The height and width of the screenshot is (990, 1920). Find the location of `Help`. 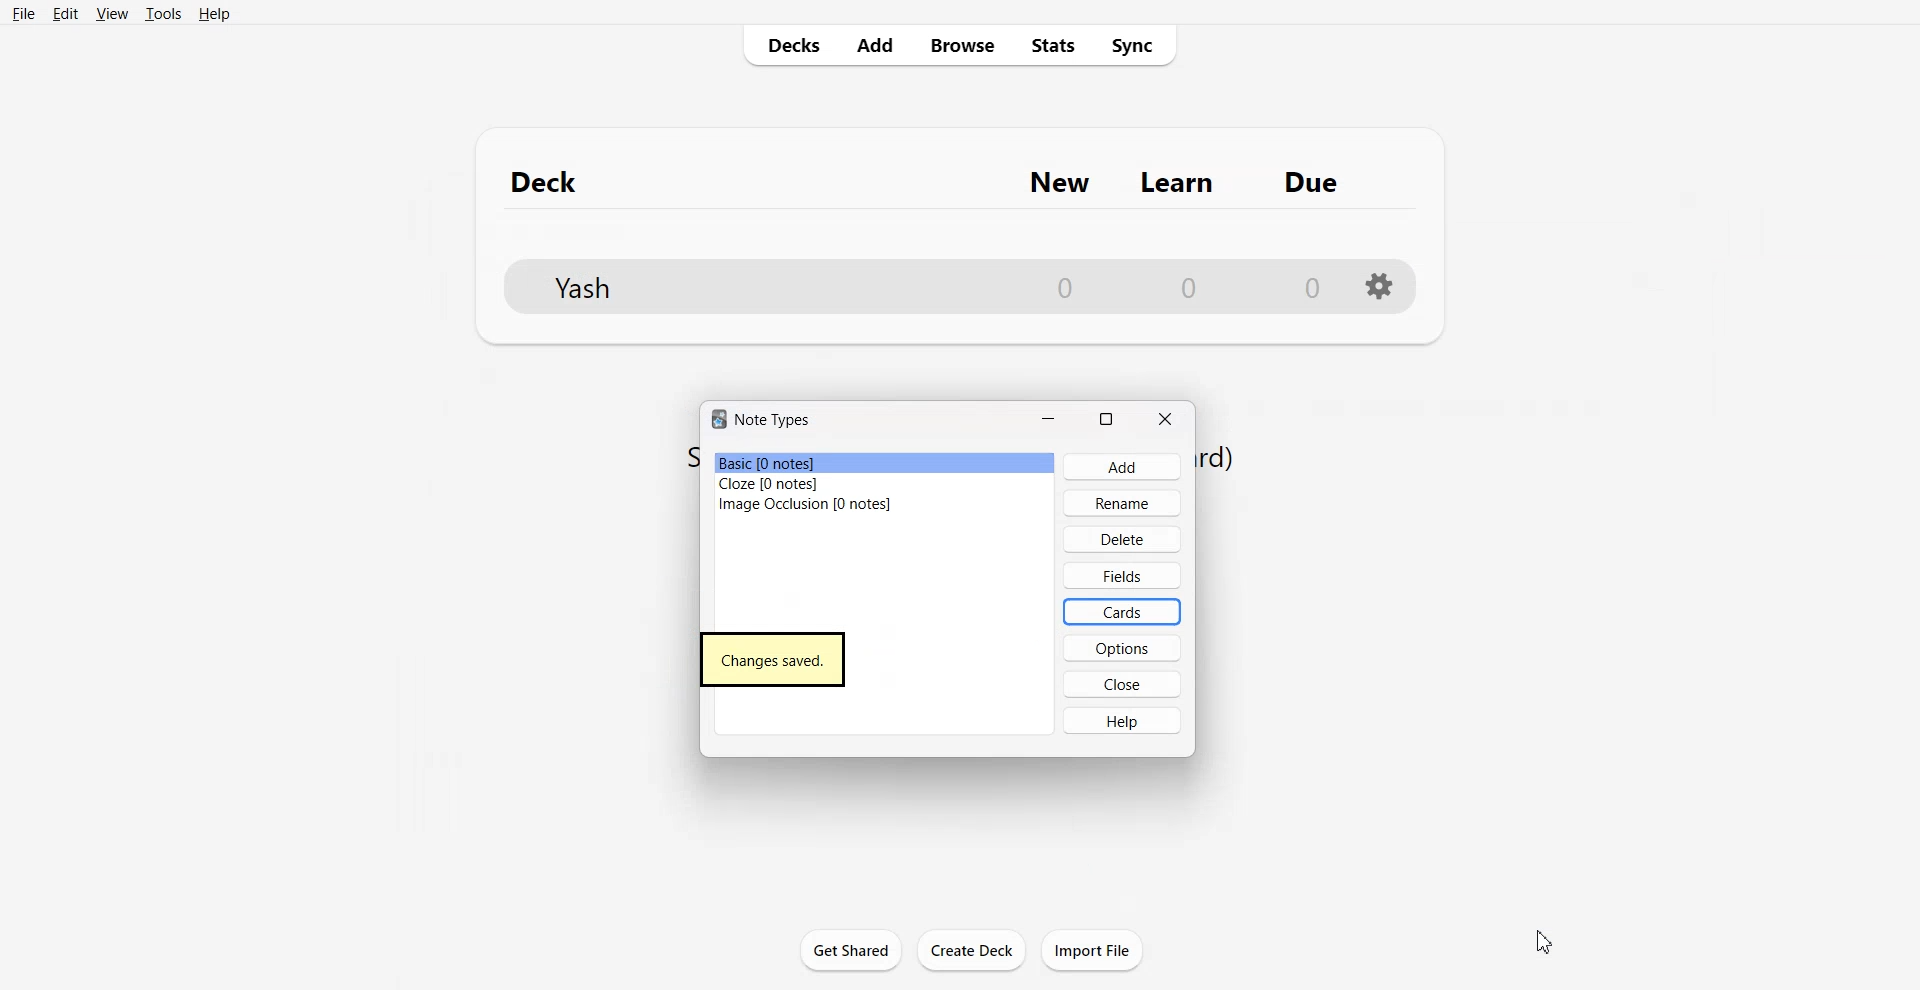

Help is located at coordinates (1124, 719).